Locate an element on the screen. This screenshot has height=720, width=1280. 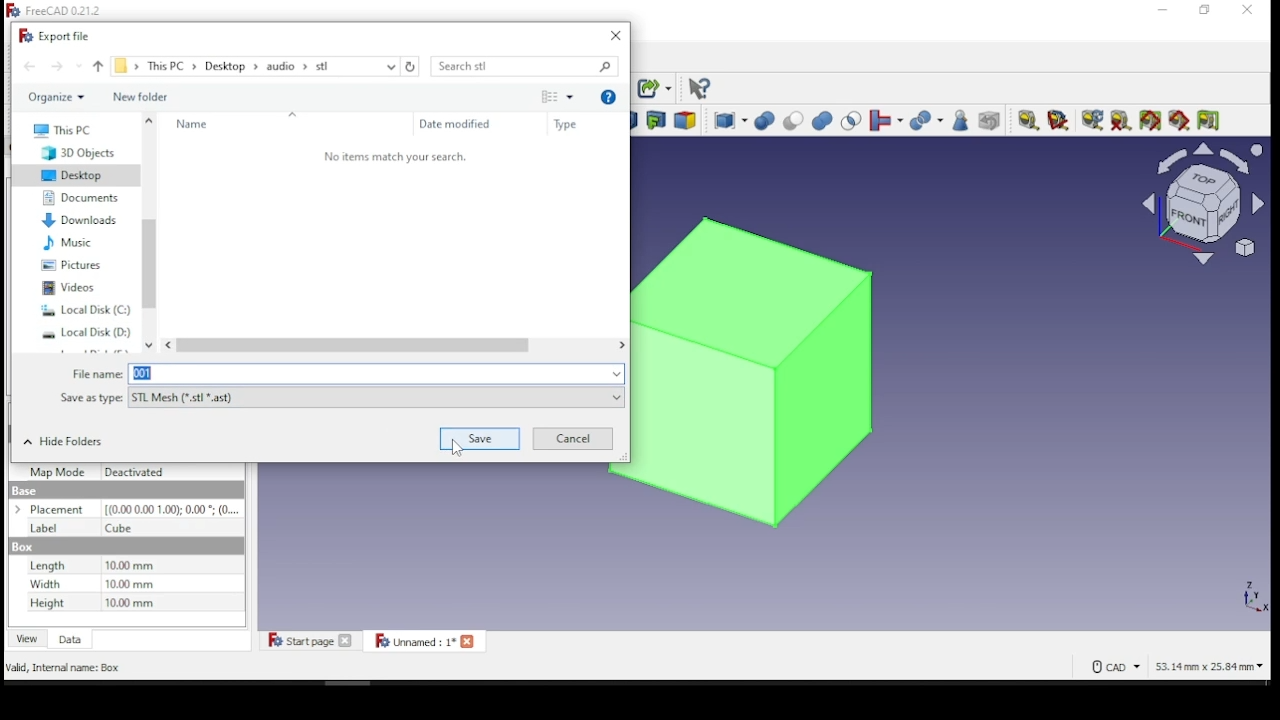
color per face is located at coordinates (688, 120).